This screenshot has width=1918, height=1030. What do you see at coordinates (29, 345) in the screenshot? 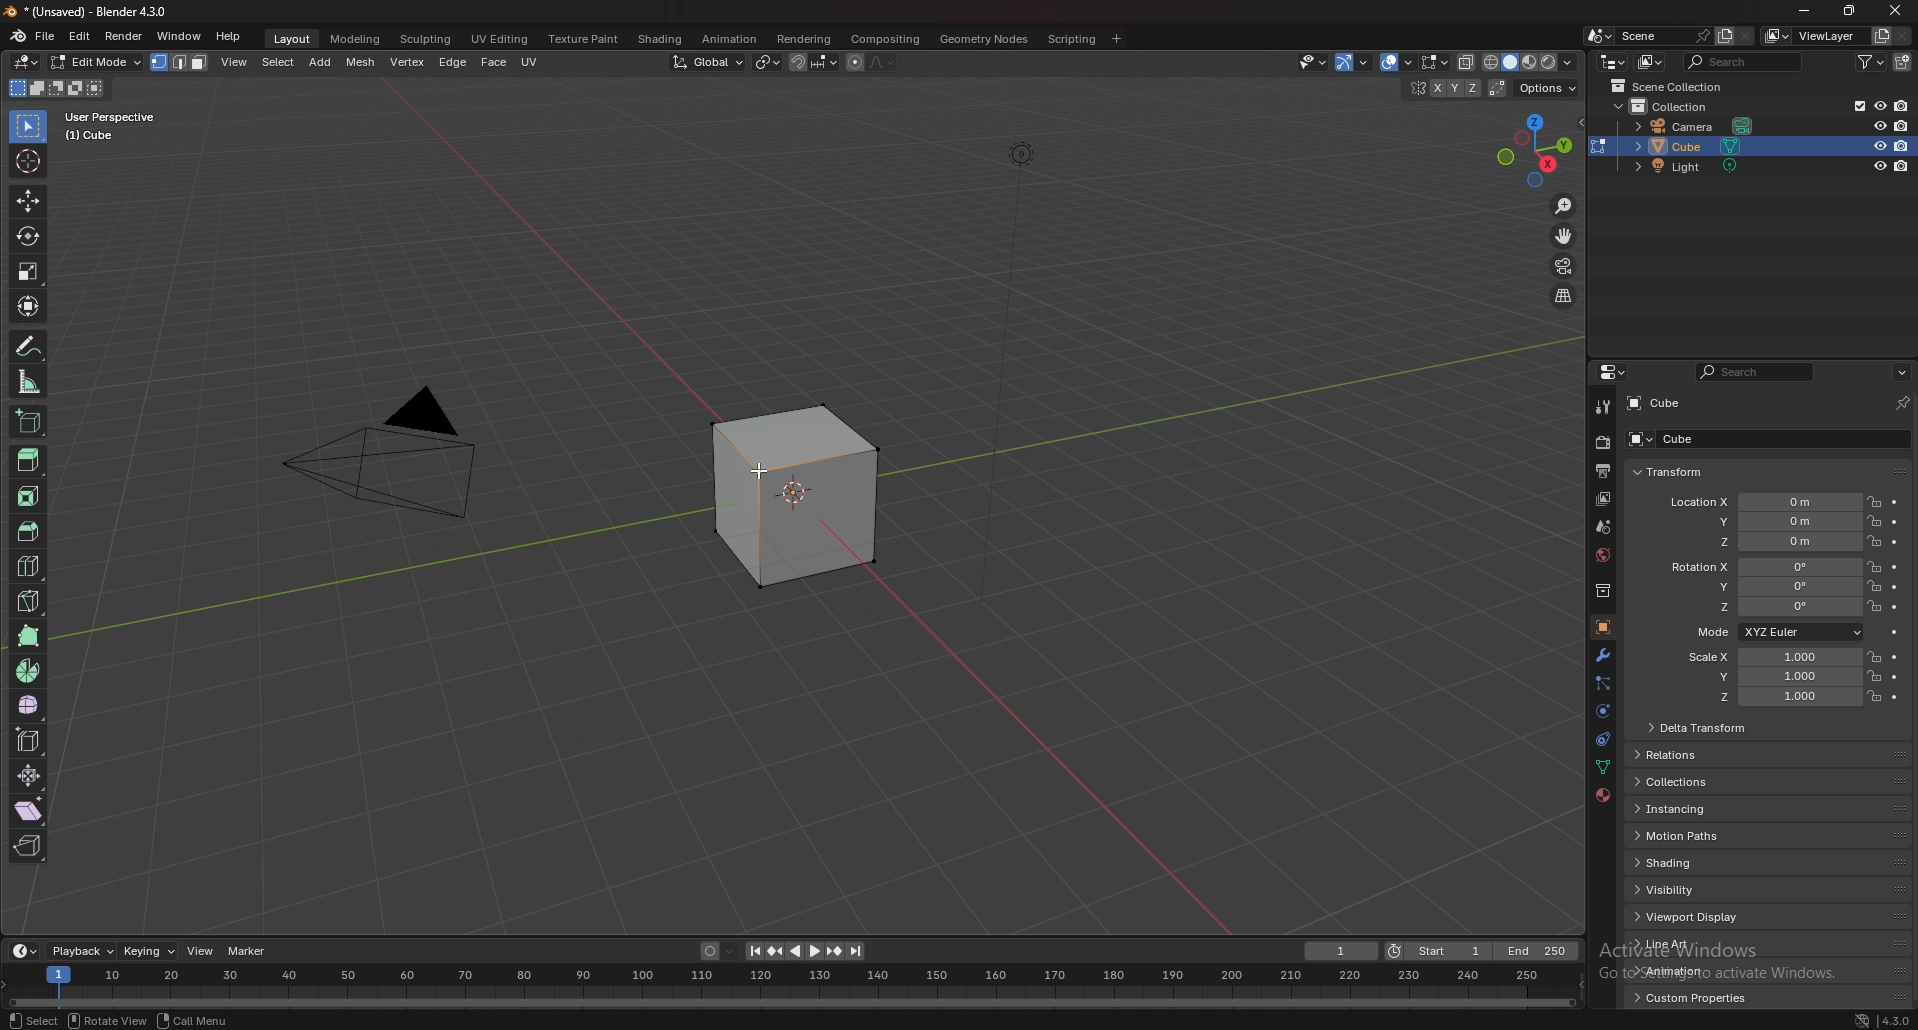
I see `annotate` at bounding box center [29, 345].